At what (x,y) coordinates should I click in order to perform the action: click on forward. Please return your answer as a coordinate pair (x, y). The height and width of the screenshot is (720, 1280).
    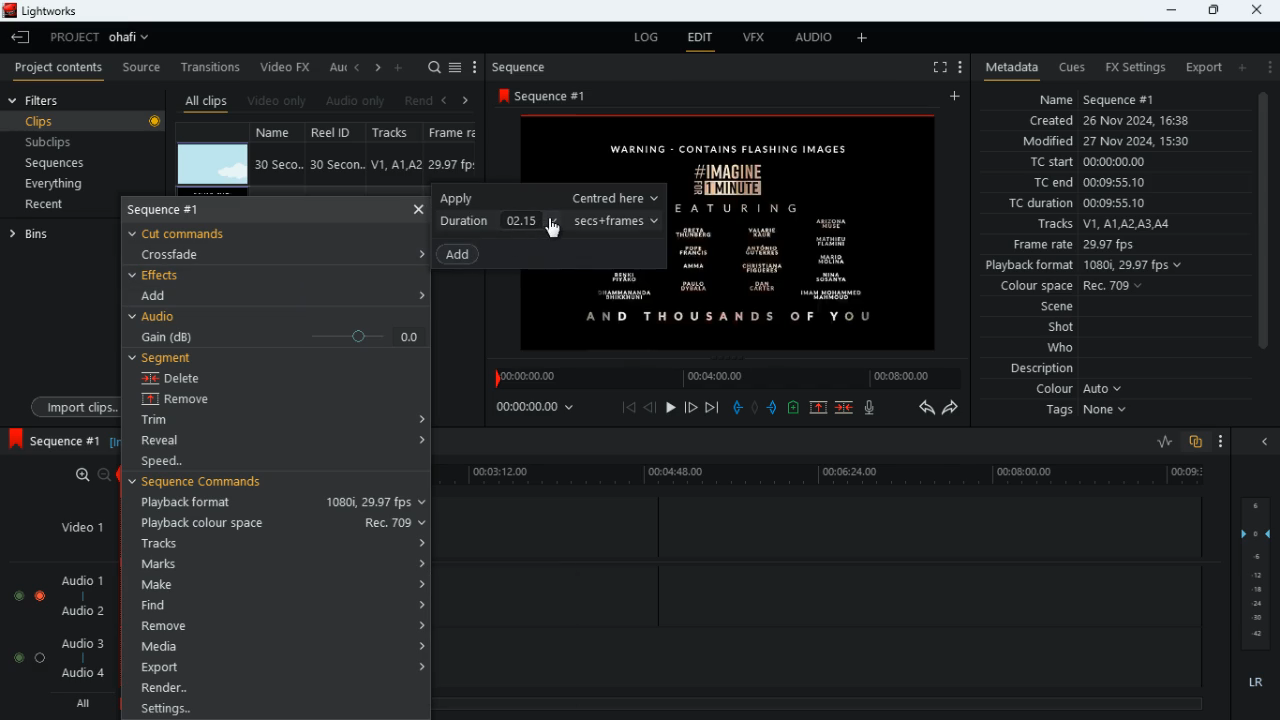
    Looking at the image, I should click on (952, 409).